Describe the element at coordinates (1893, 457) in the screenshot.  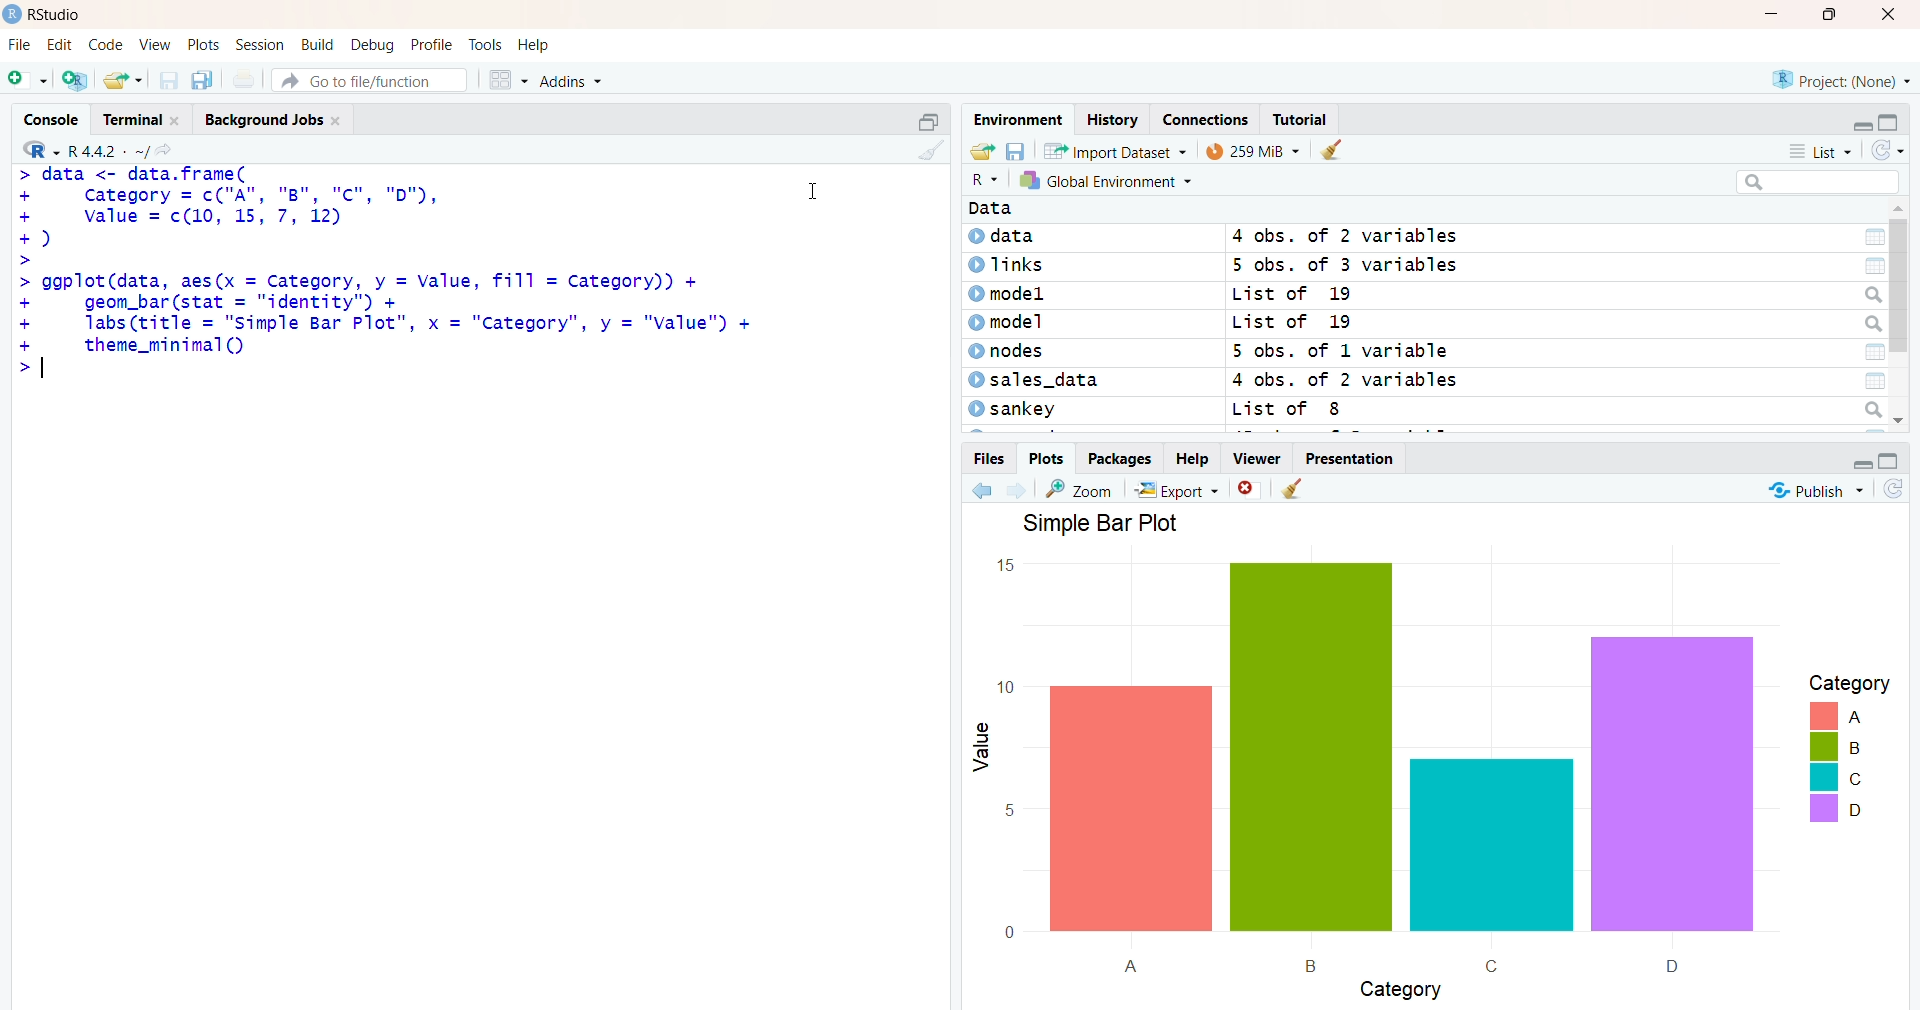
I see `maximize` at that location.